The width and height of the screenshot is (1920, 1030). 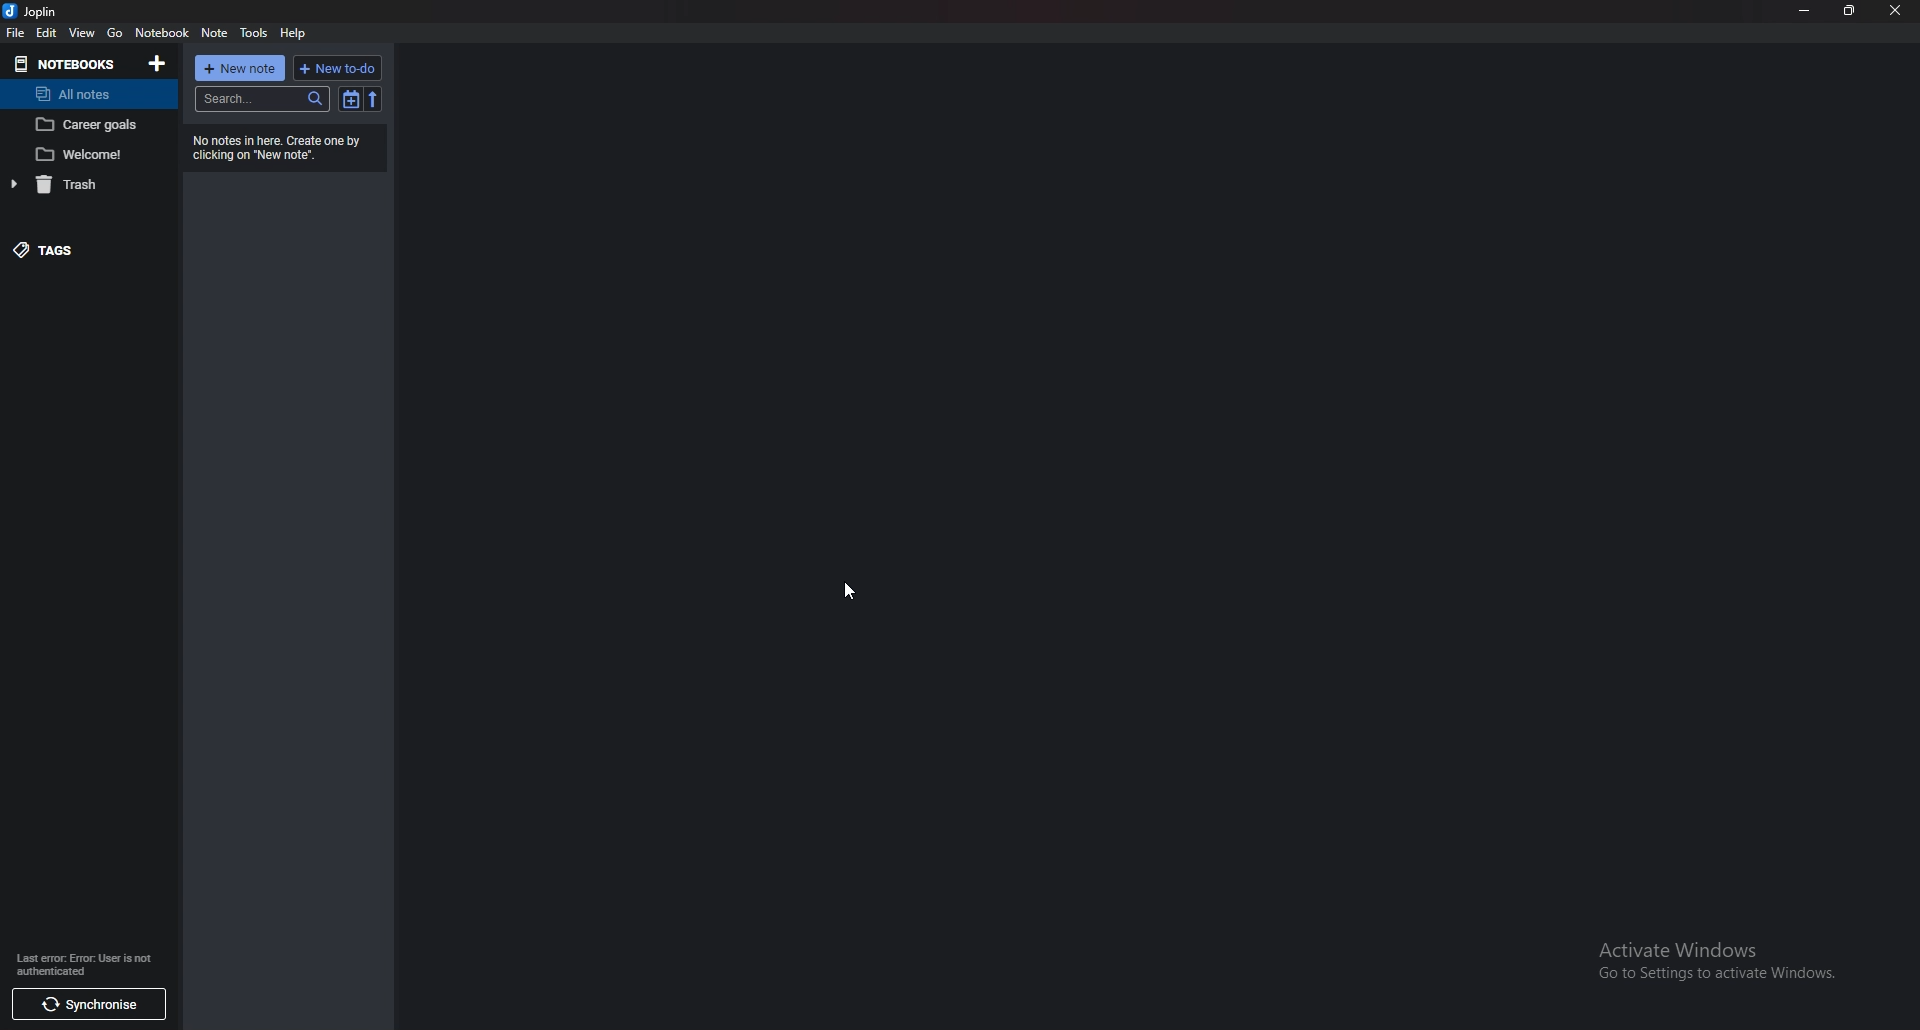 I want to click on info, so click(x=278, y=146).